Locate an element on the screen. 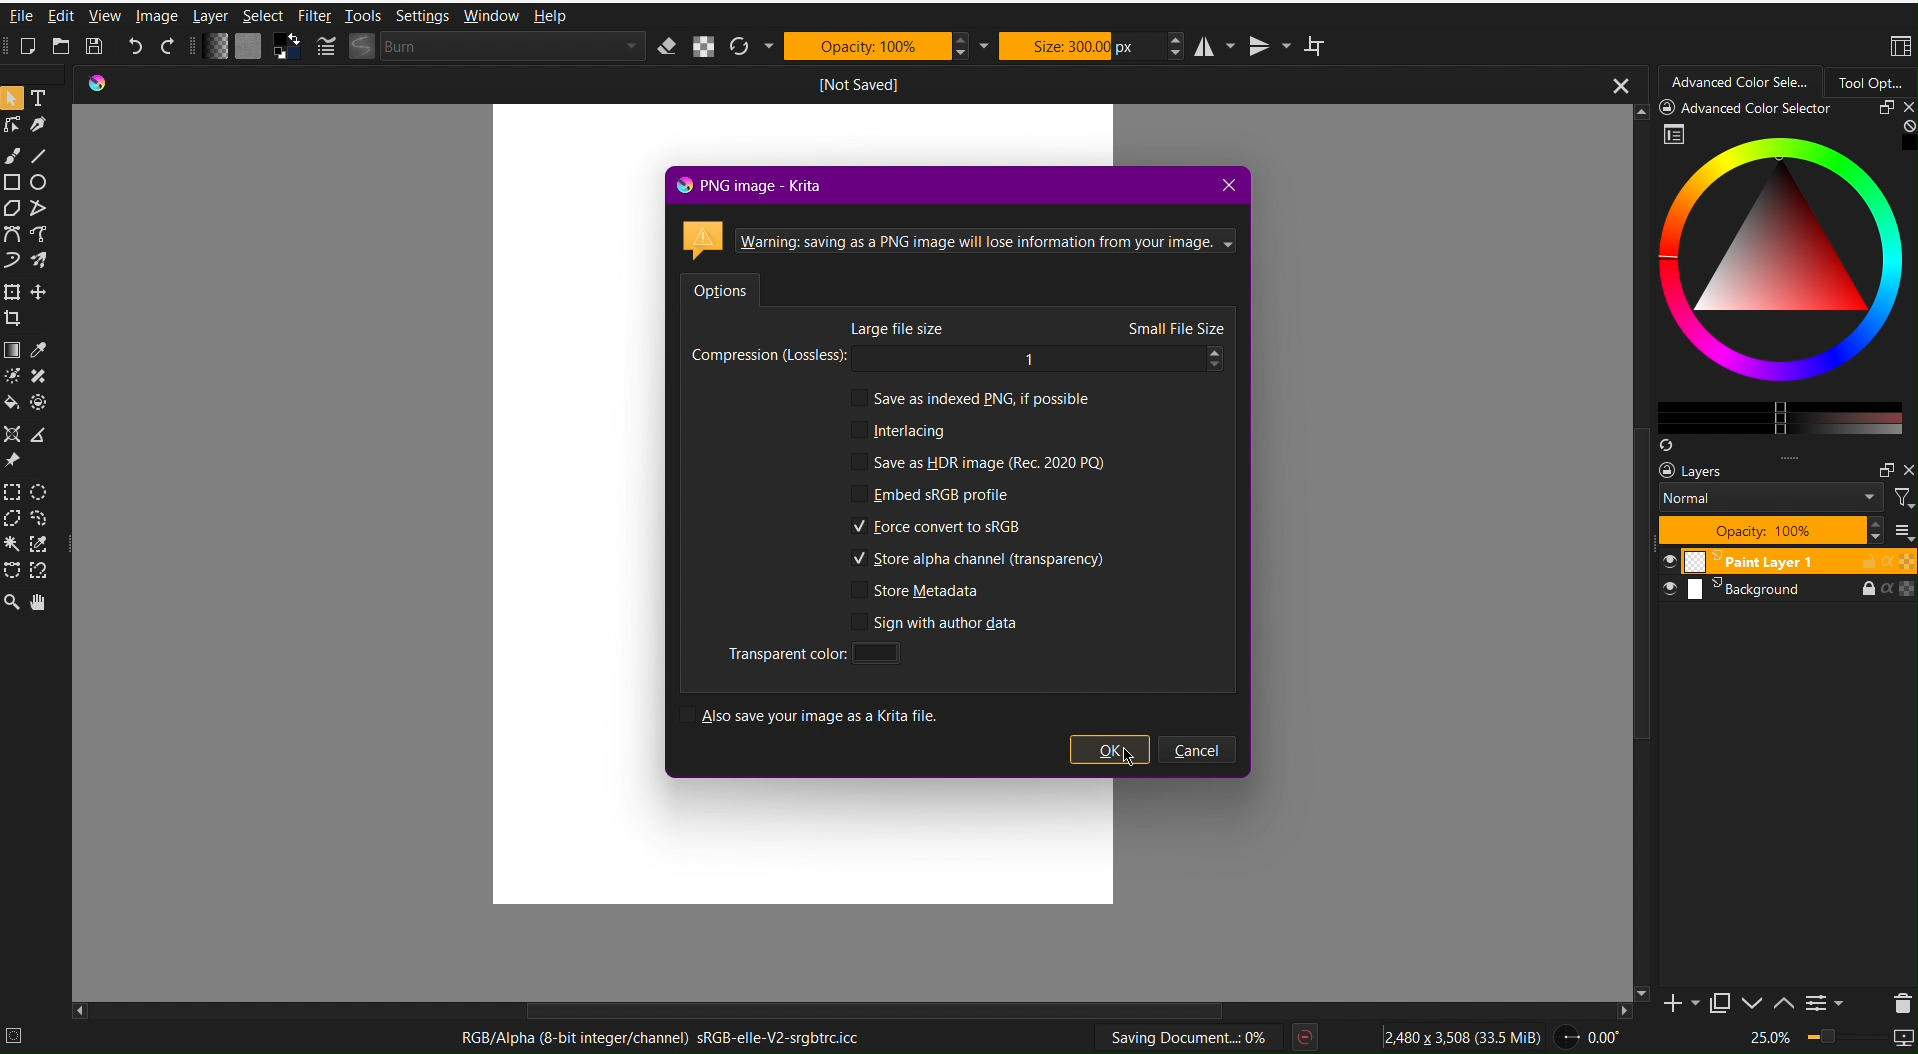  Settings is located at coordinates (422, 15).